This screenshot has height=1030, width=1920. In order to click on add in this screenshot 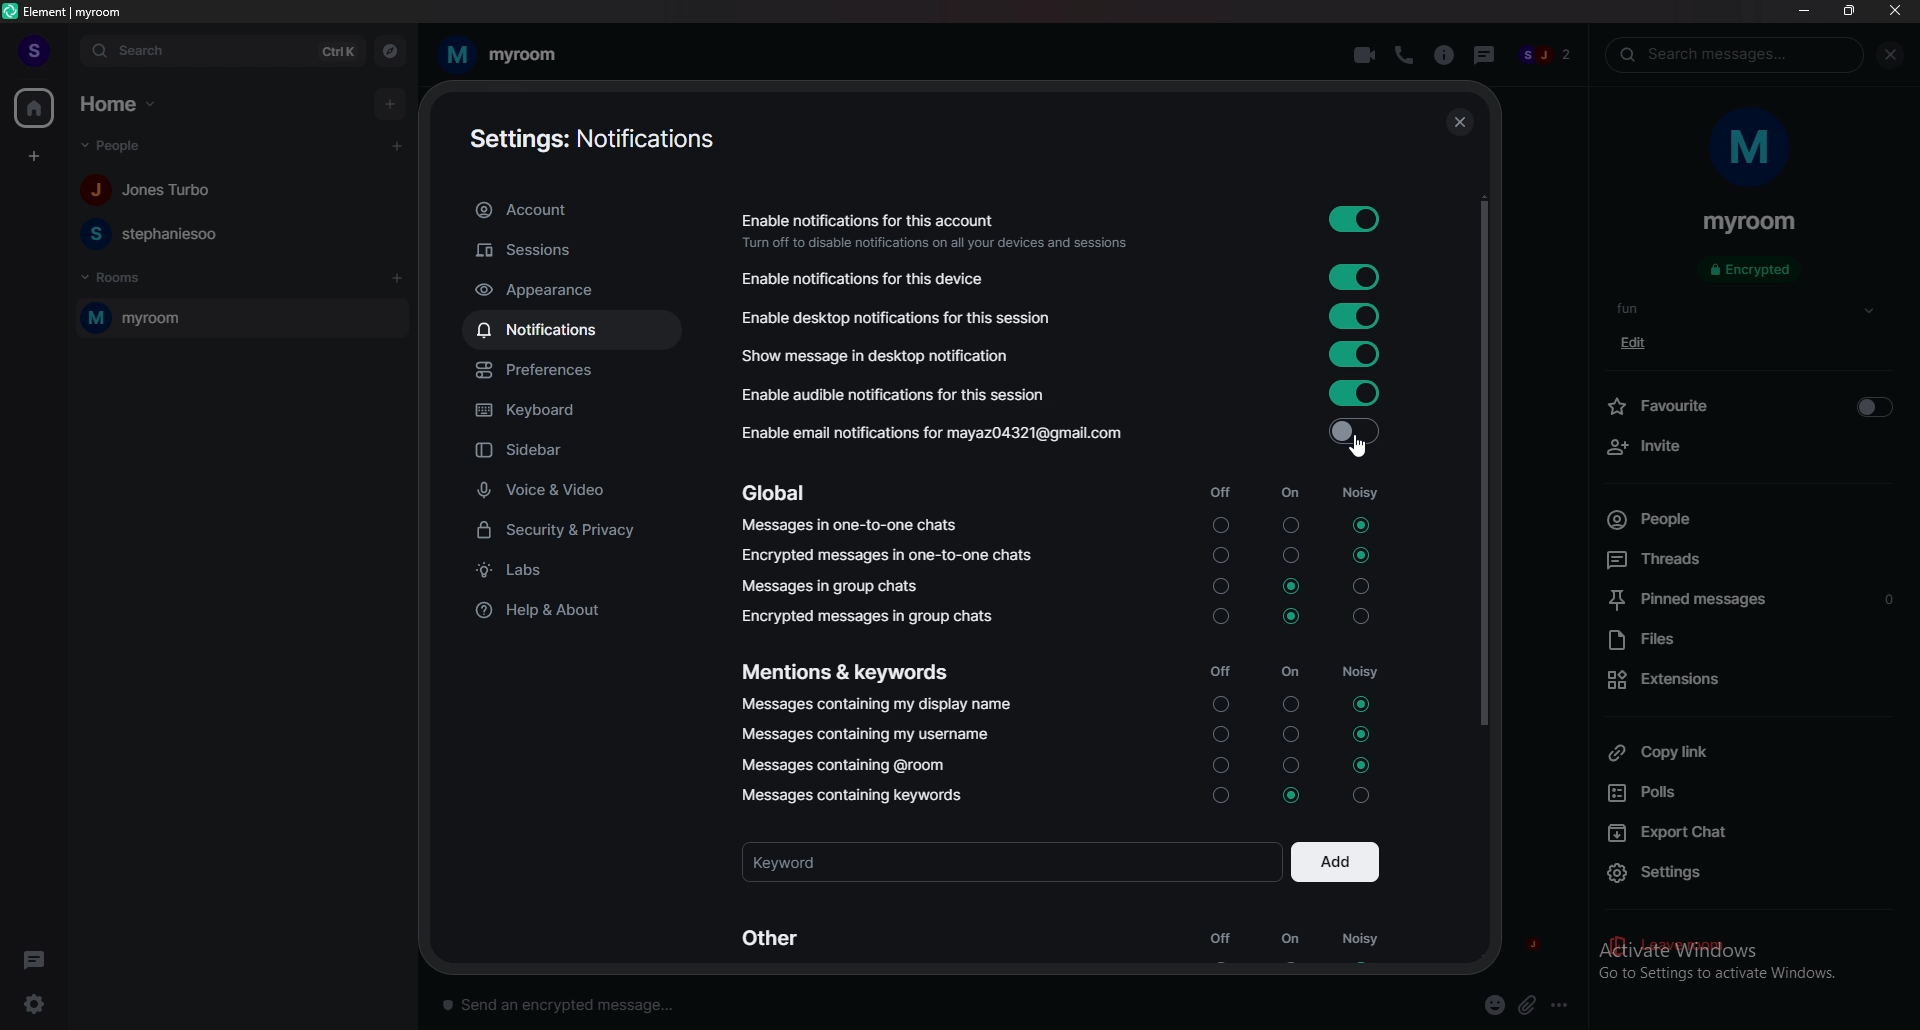, I will do `click(389, 103)`.